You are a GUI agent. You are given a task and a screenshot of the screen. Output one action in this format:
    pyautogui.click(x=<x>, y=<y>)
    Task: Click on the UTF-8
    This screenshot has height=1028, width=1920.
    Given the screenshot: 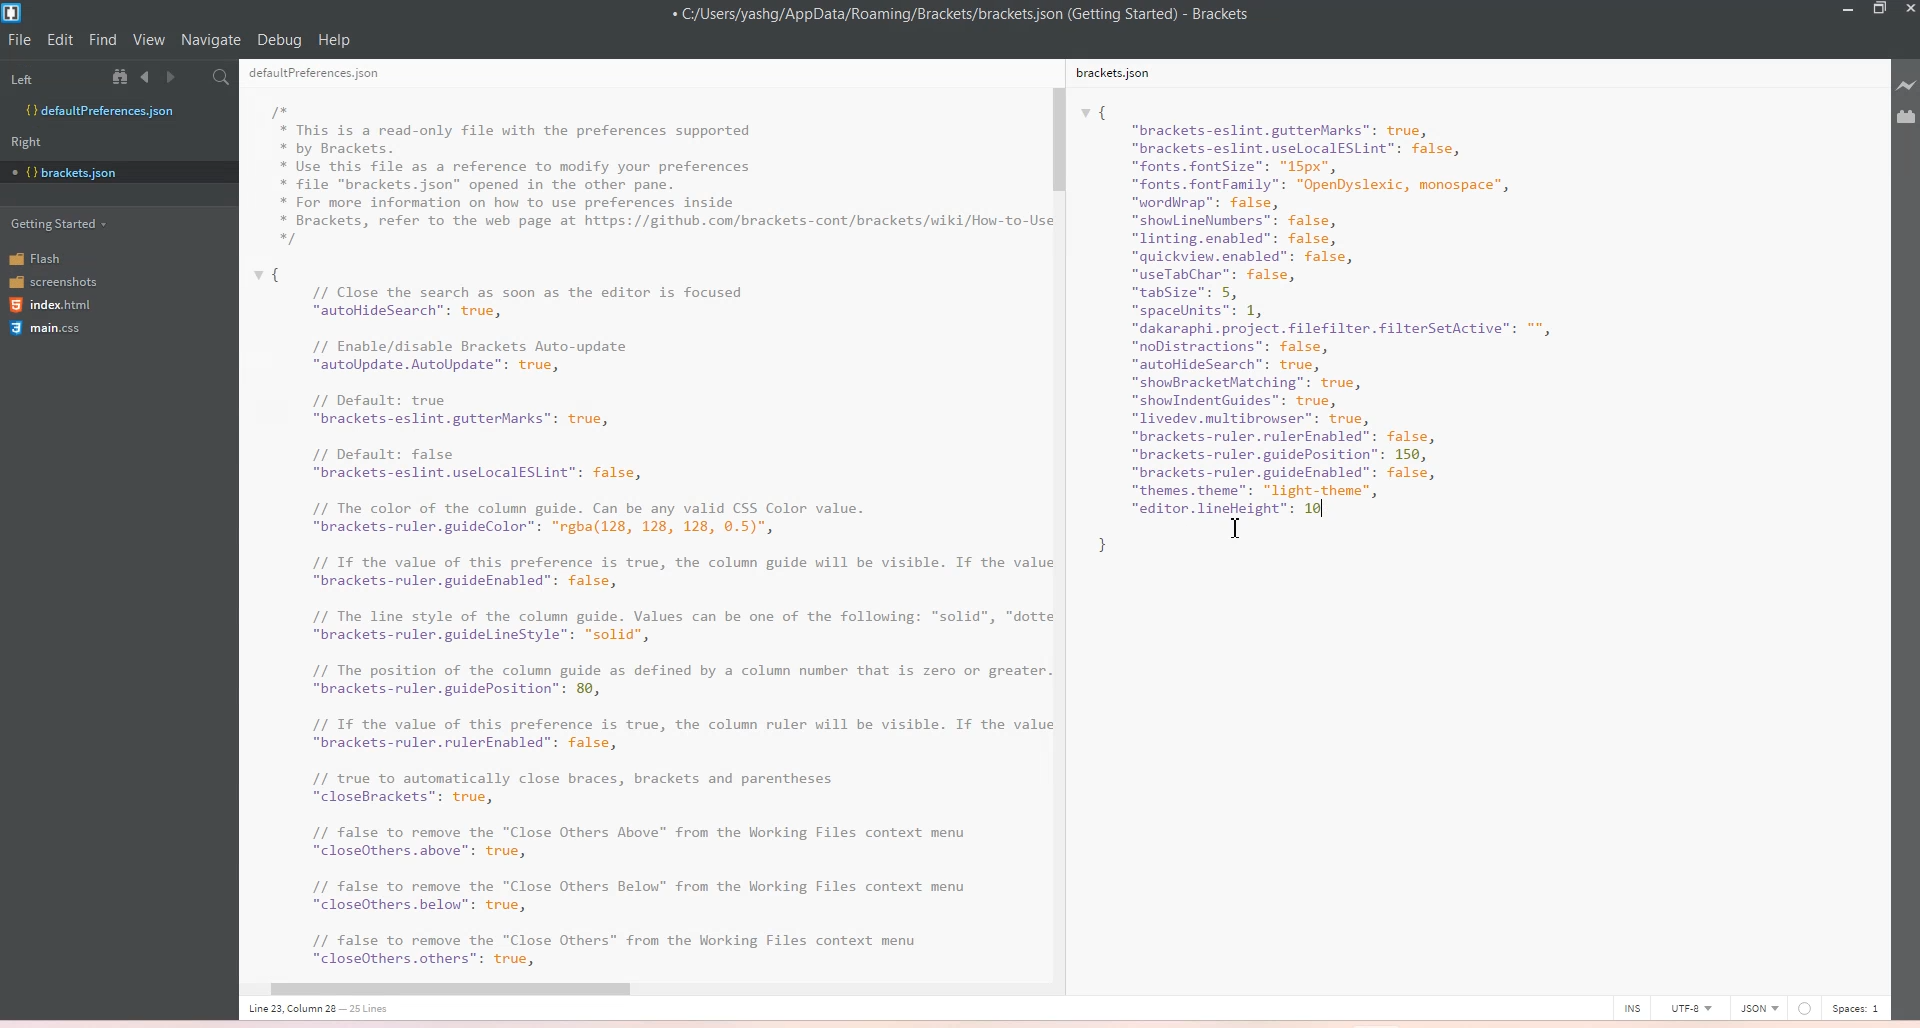 What is the action you would take?
    pyautogui.click(x=1690, y=1007)
    